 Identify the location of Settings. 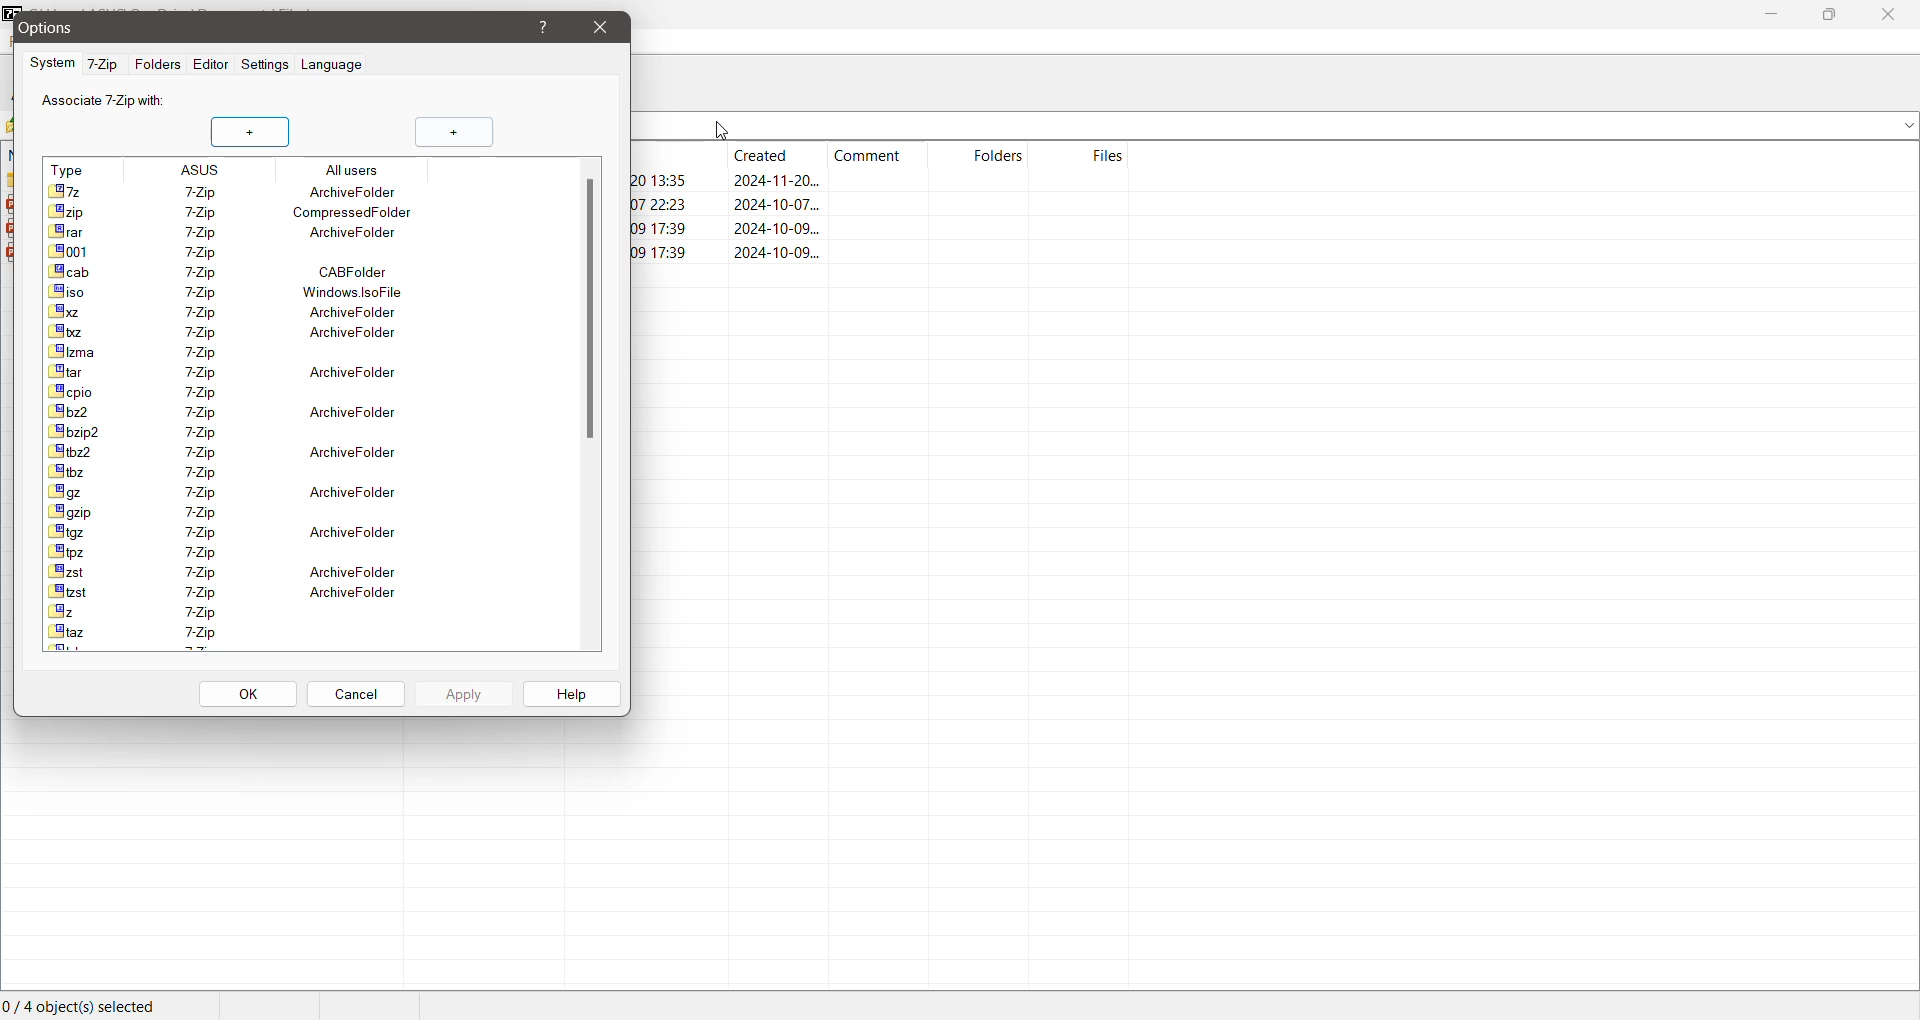
(266, 65).